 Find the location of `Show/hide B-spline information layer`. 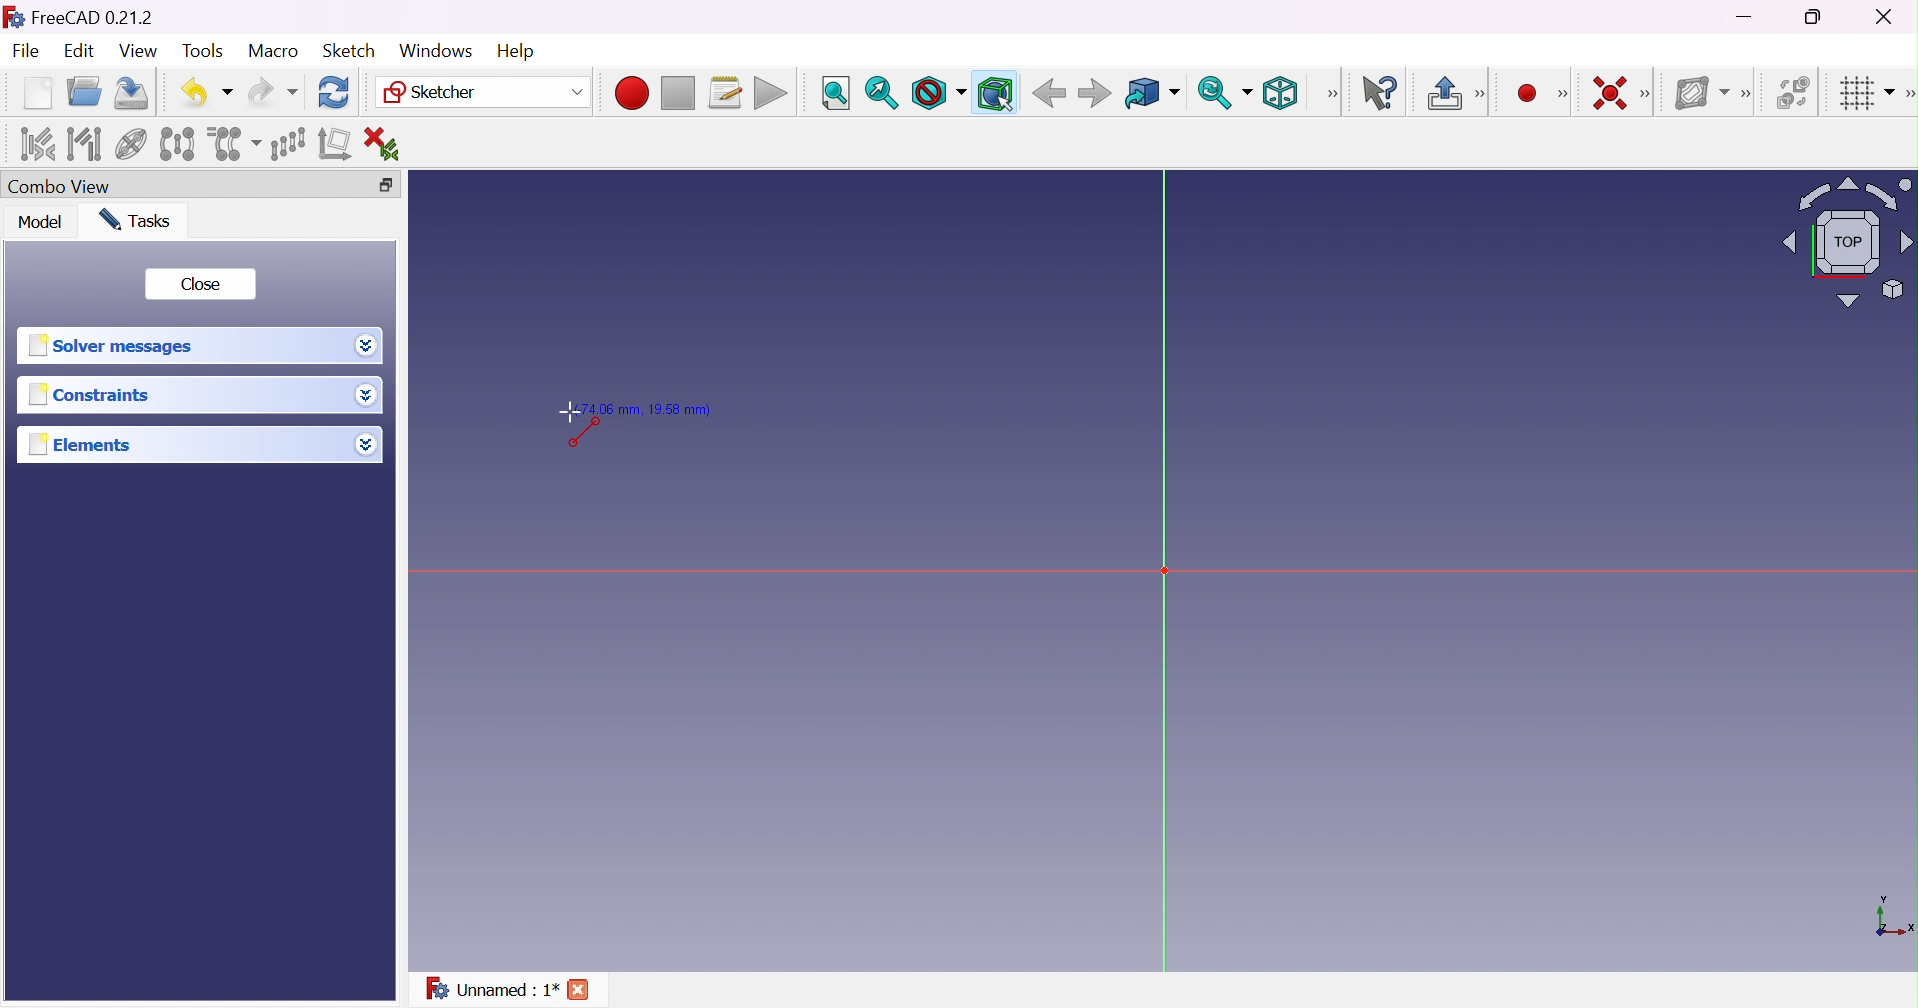

Show/hide B-spline information layer is located at coordinates (1703, 93).